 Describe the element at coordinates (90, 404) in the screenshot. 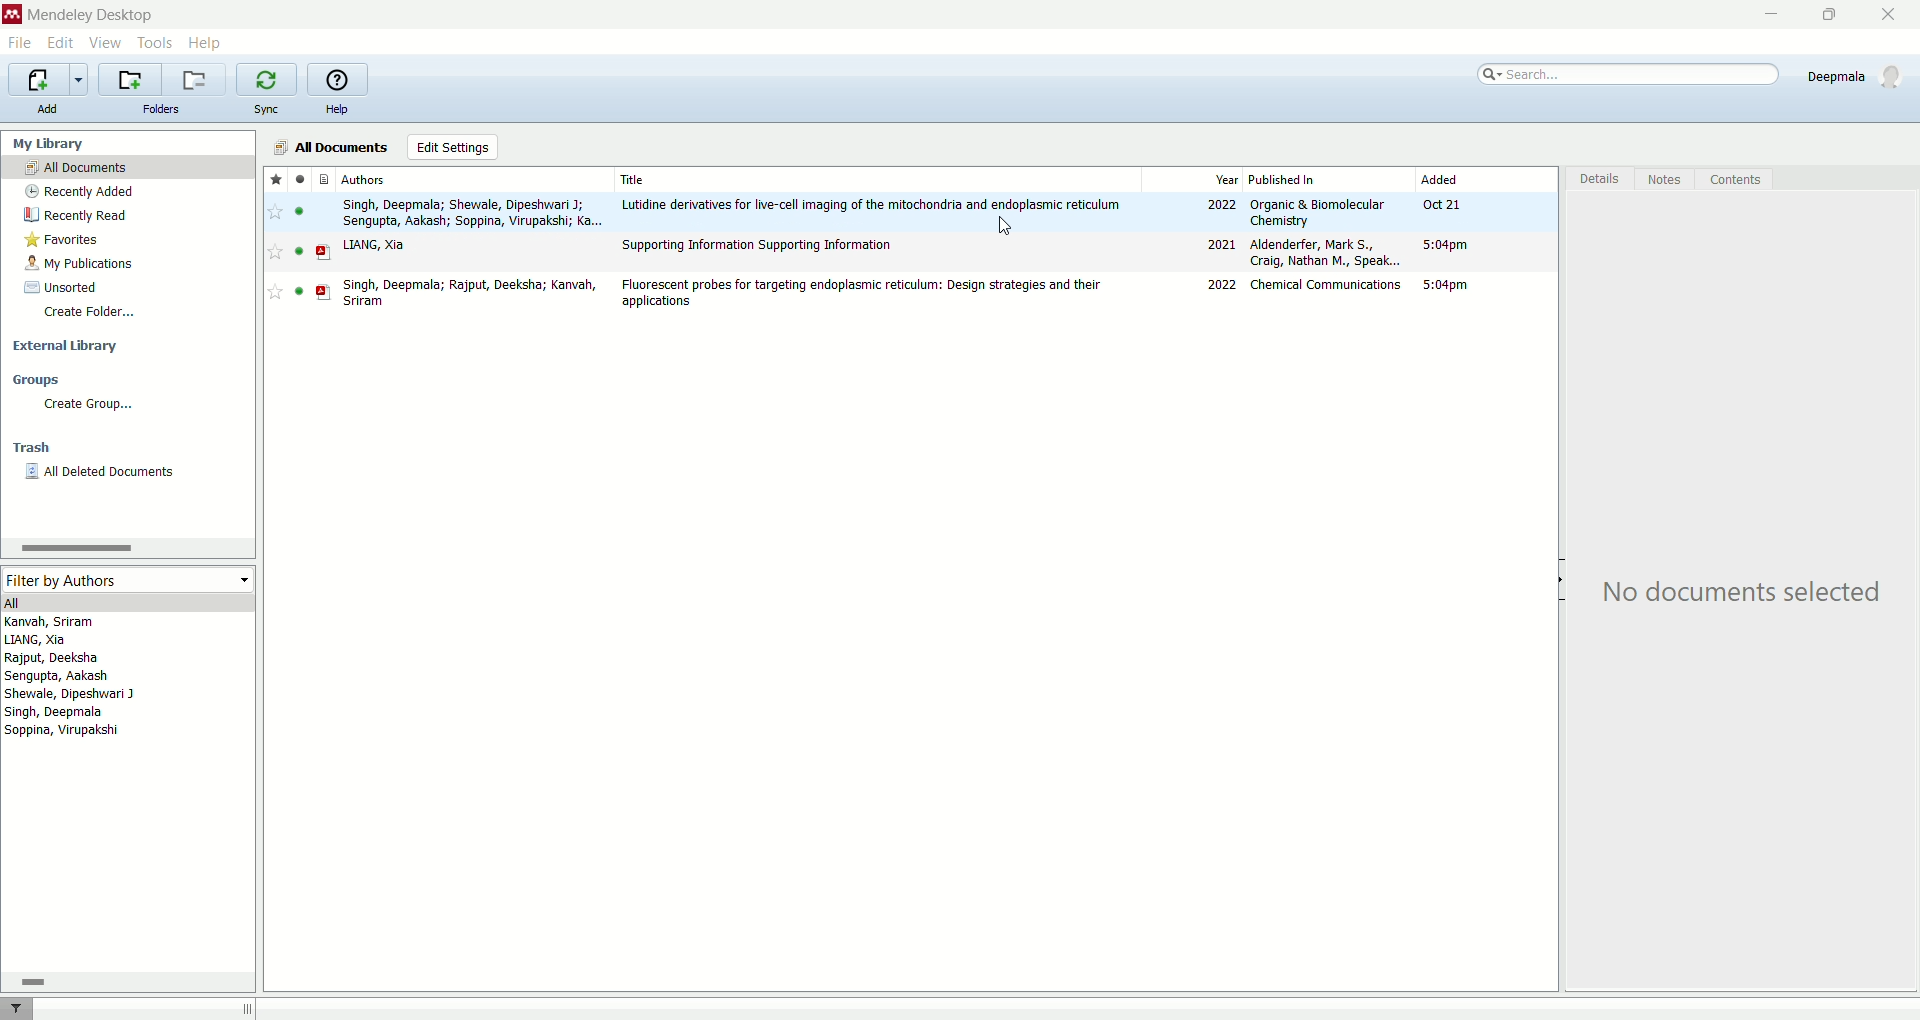

I see `create group` at that location.